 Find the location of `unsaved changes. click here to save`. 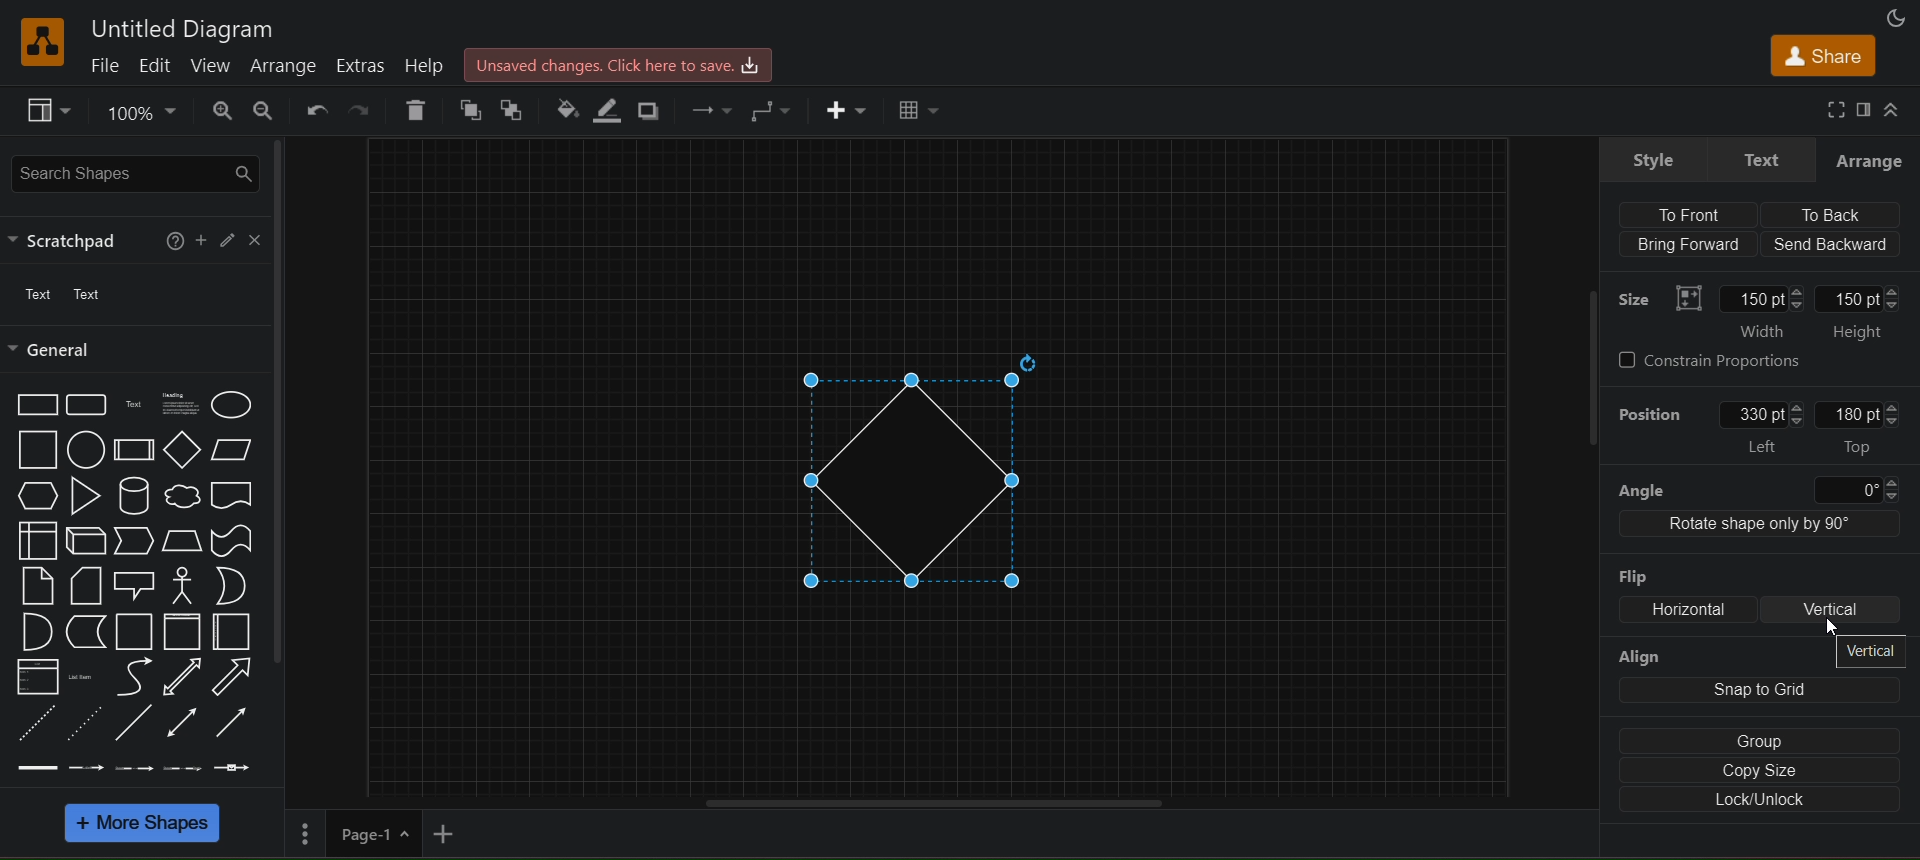

unsaved changes. click here to save is located at coordinates (615, 63).